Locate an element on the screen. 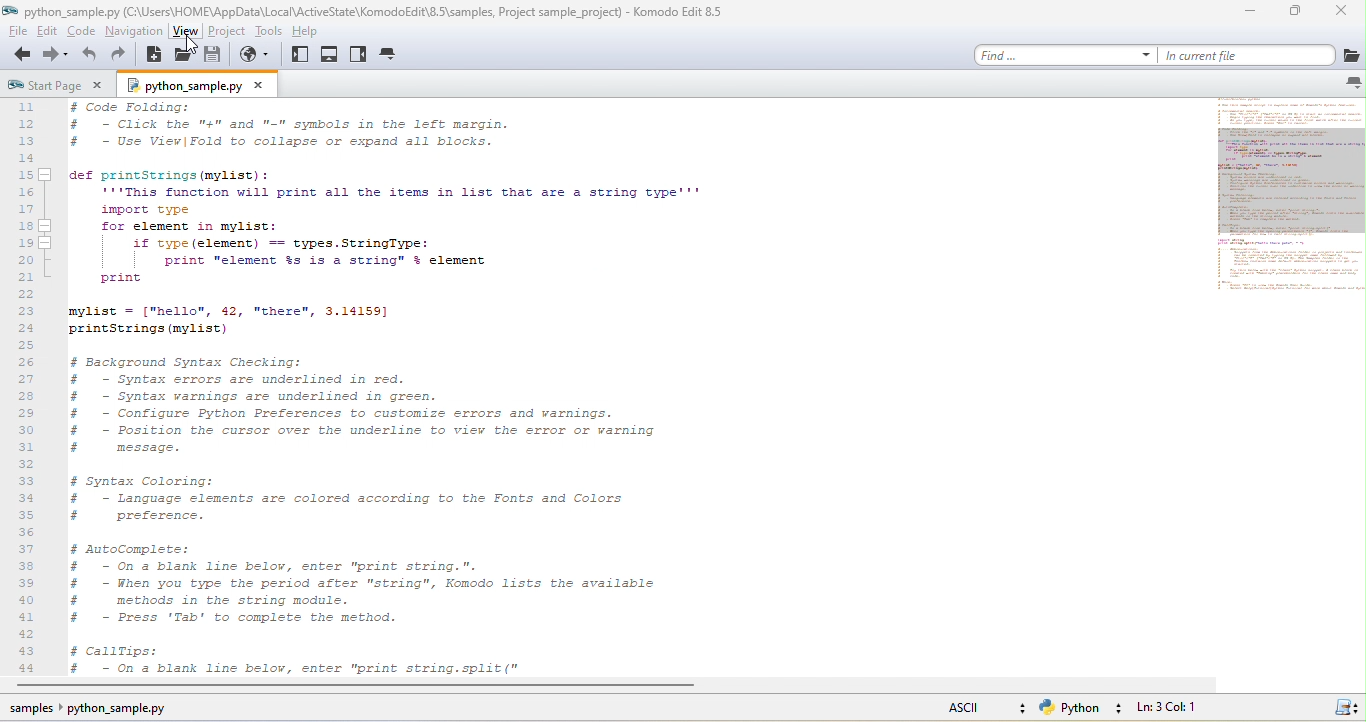 This screenshot has width=1366, height=722. komodo text is located at coordinates (361, 389).